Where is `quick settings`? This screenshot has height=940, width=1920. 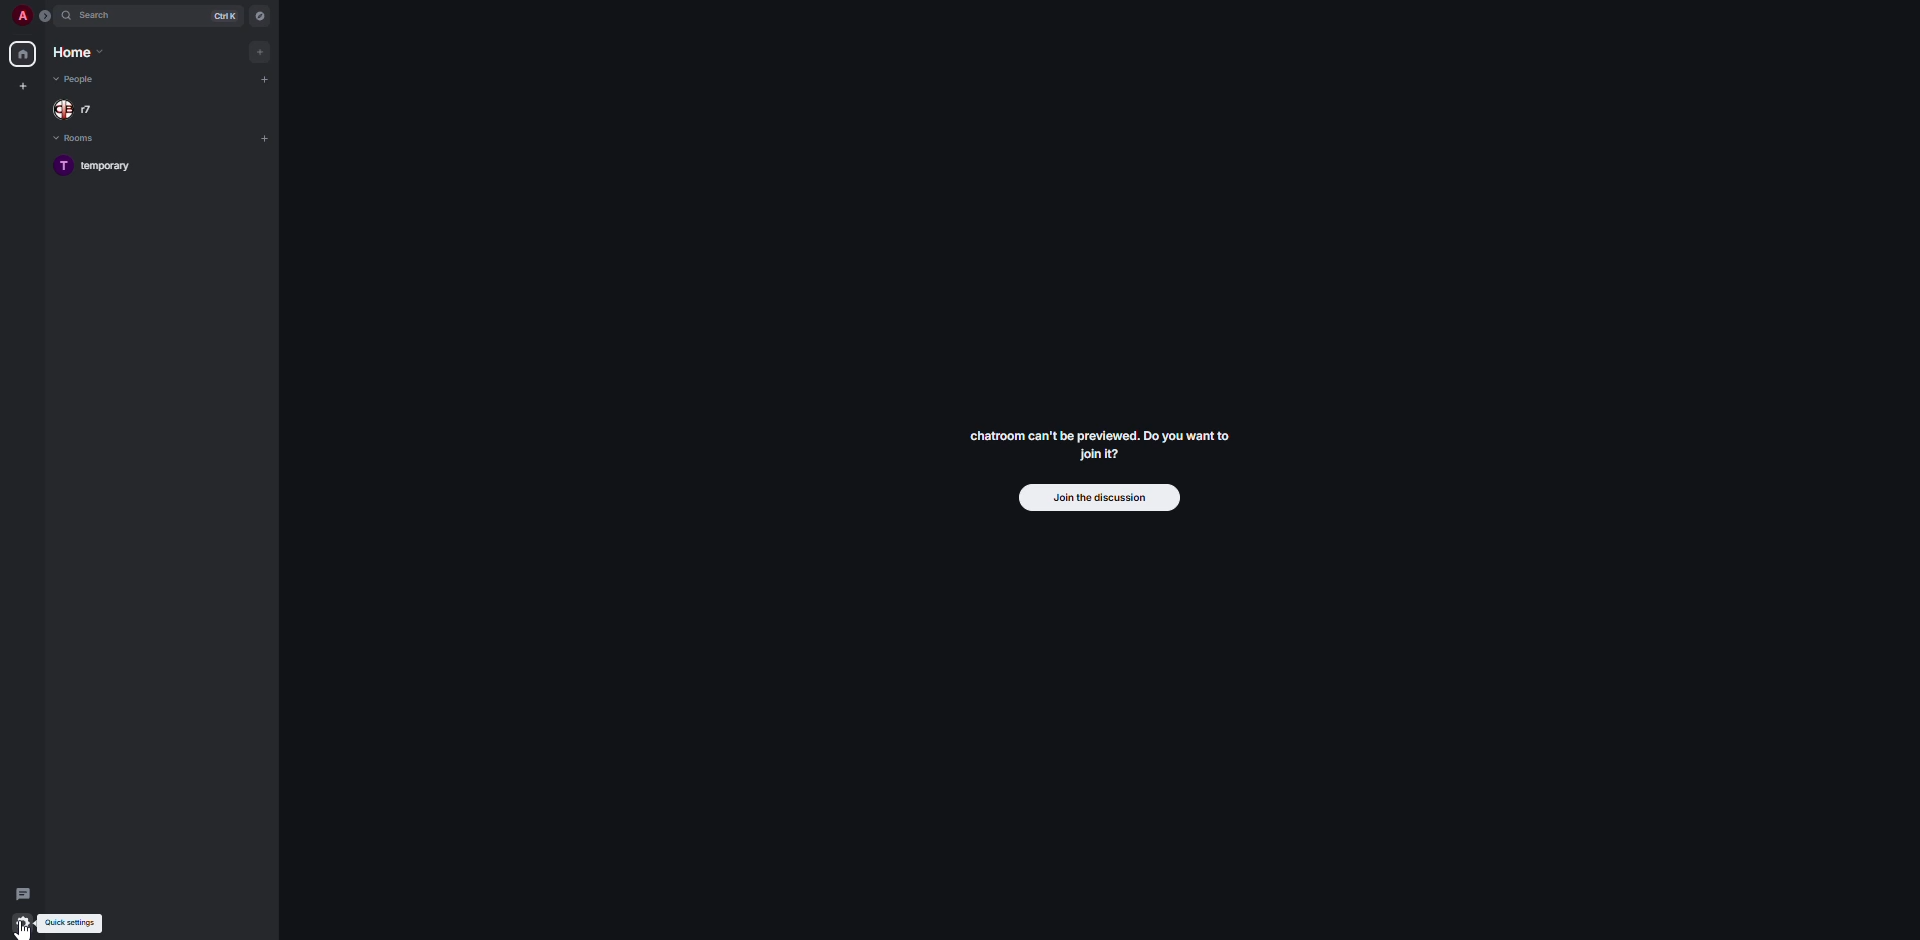 quick settings is located at coordinates (70, 925).